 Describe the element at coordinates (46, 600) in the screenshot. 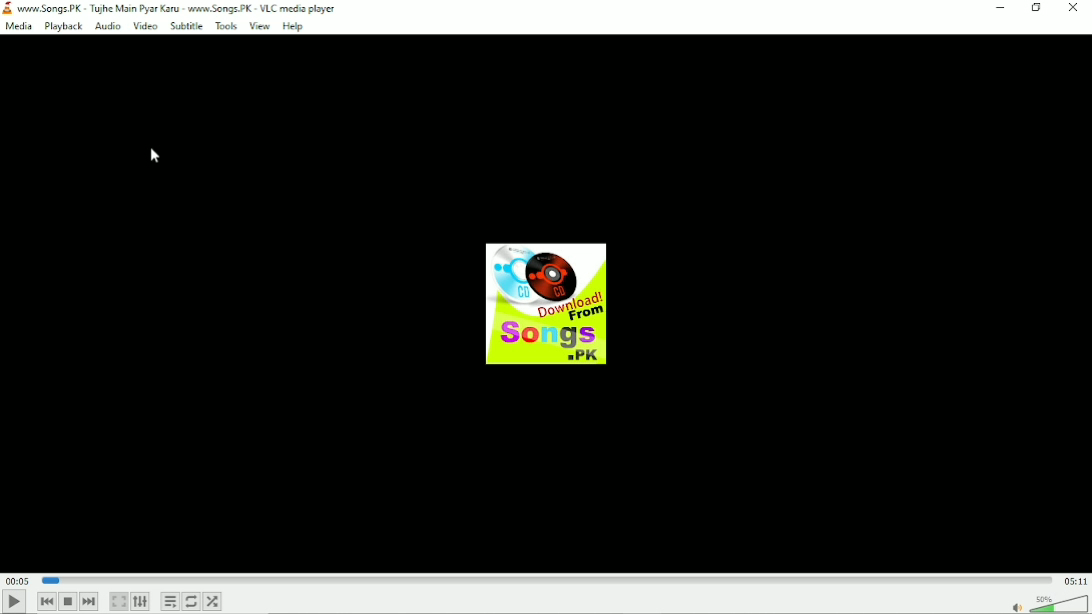

I see `Previous` at that location.